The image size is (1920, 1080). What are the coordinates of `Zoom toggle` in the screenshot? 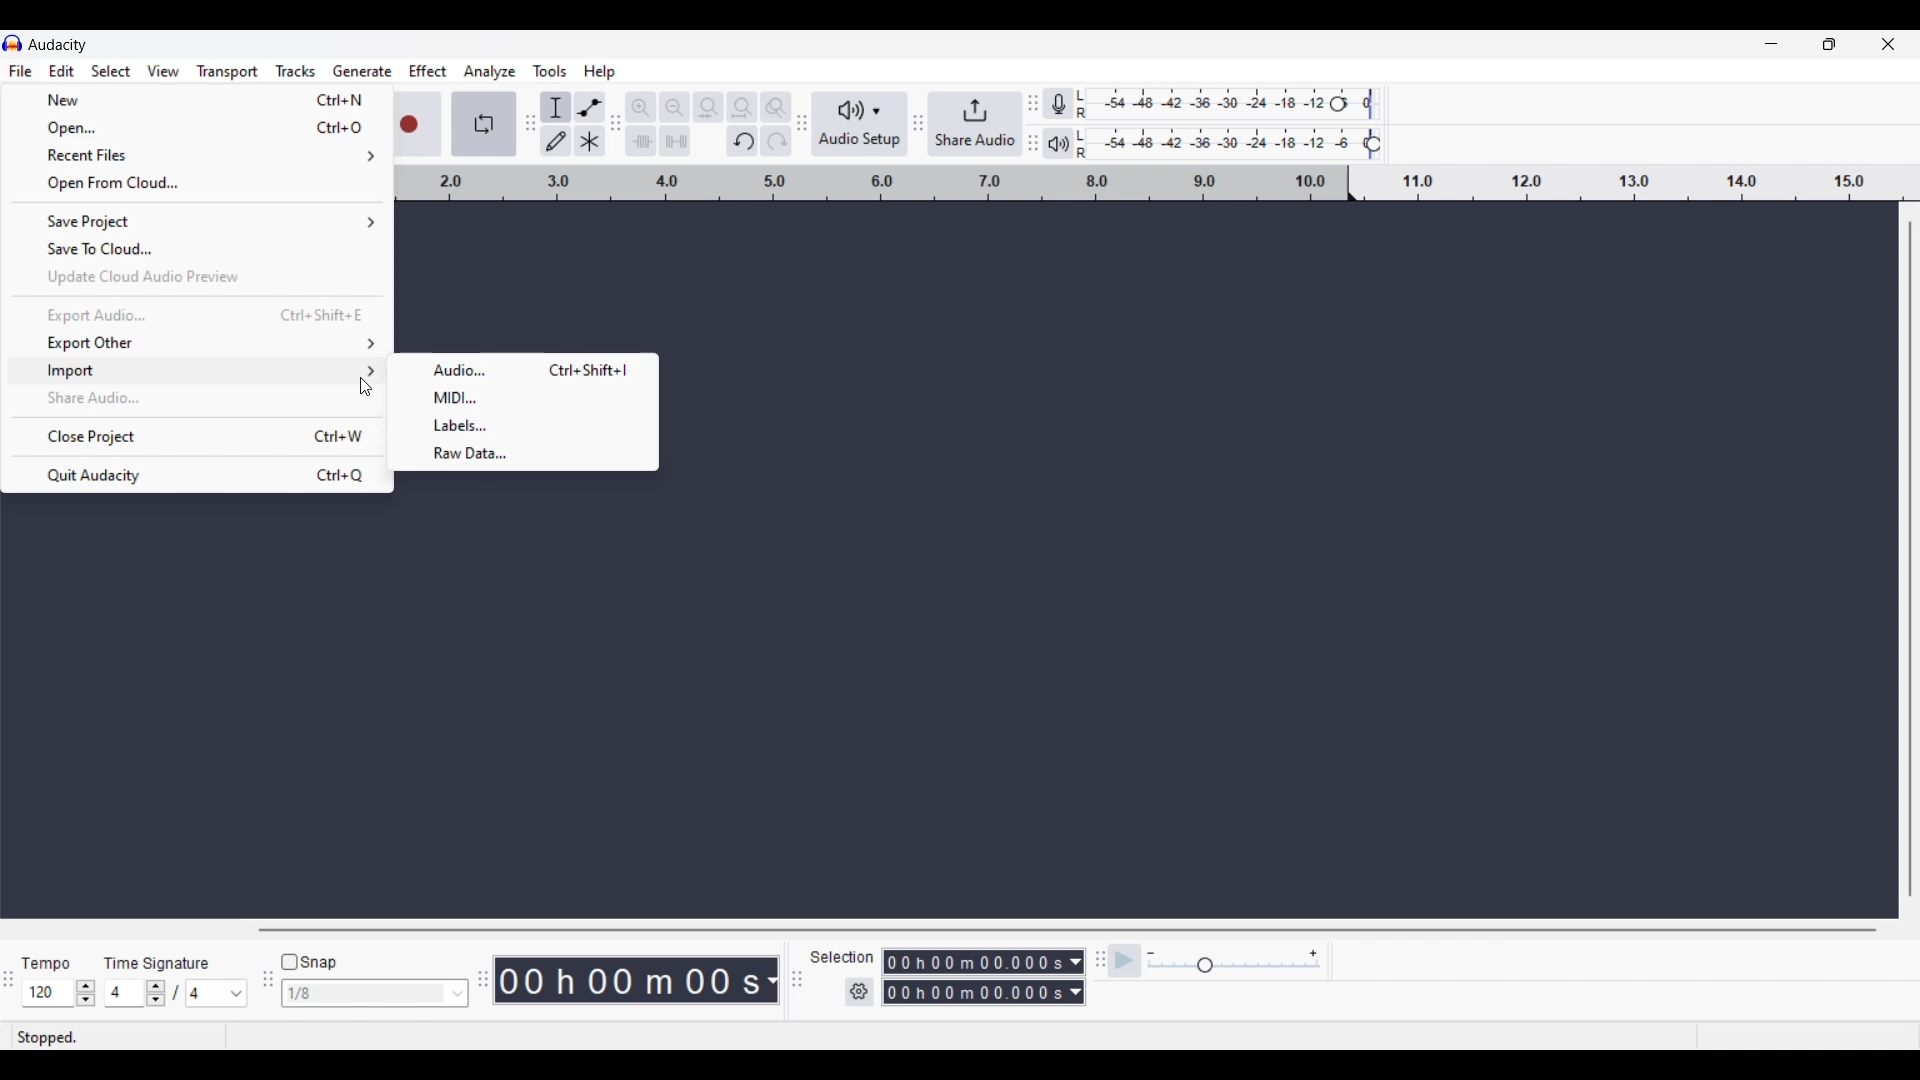 It's located at (777, 104).